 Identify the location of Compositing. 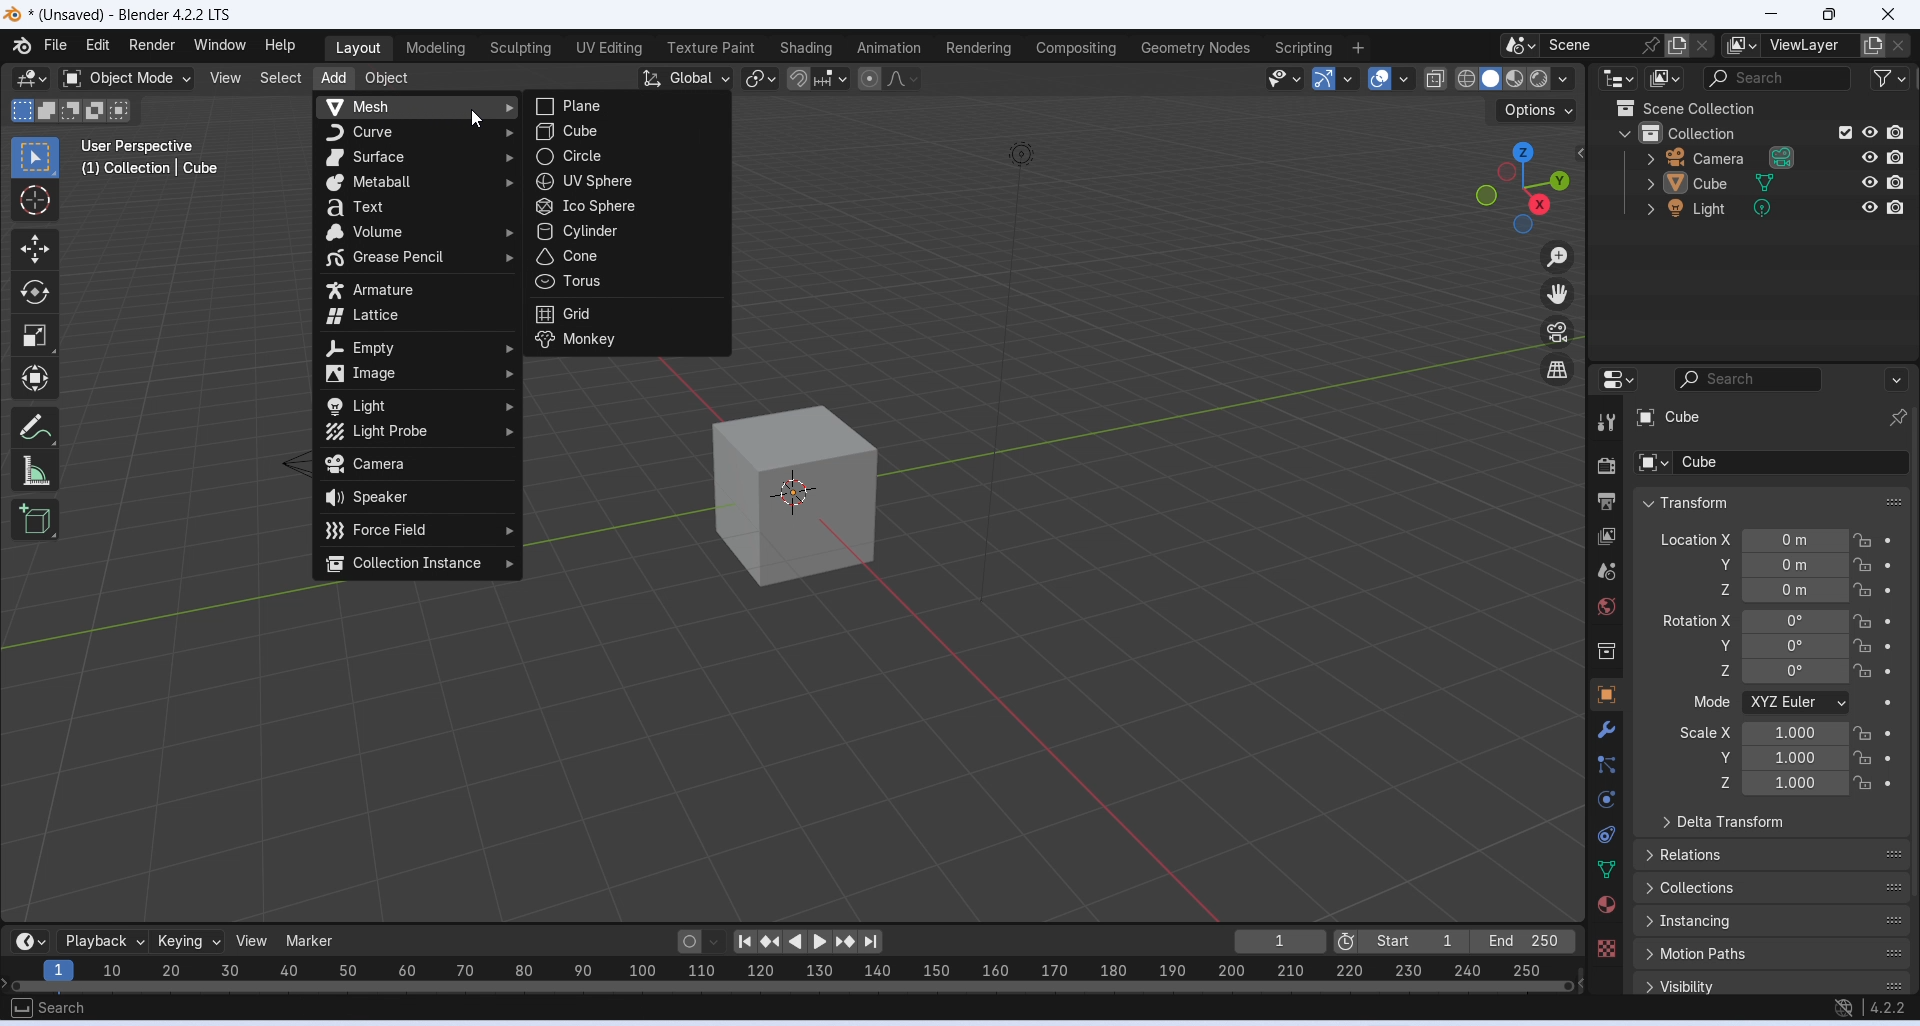
(1077, 47).